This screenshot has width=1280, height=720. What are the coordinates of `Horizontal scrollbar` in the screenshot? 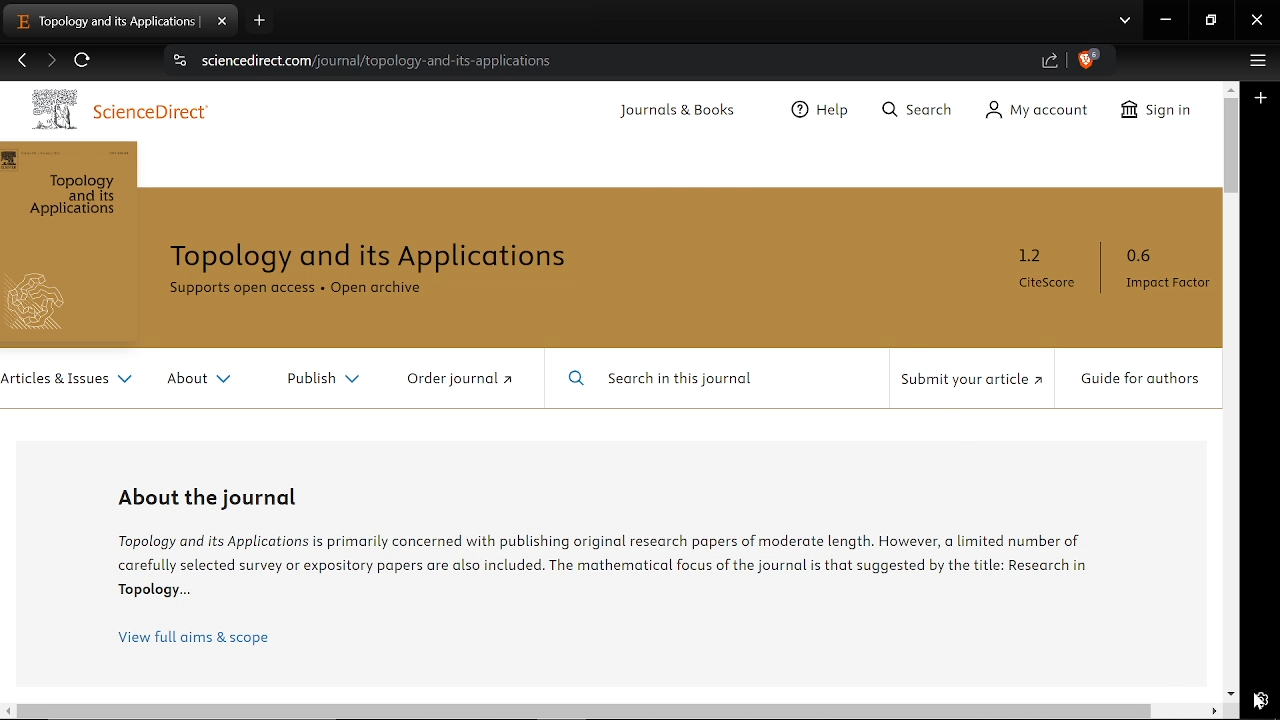 It's located at (585, 711).